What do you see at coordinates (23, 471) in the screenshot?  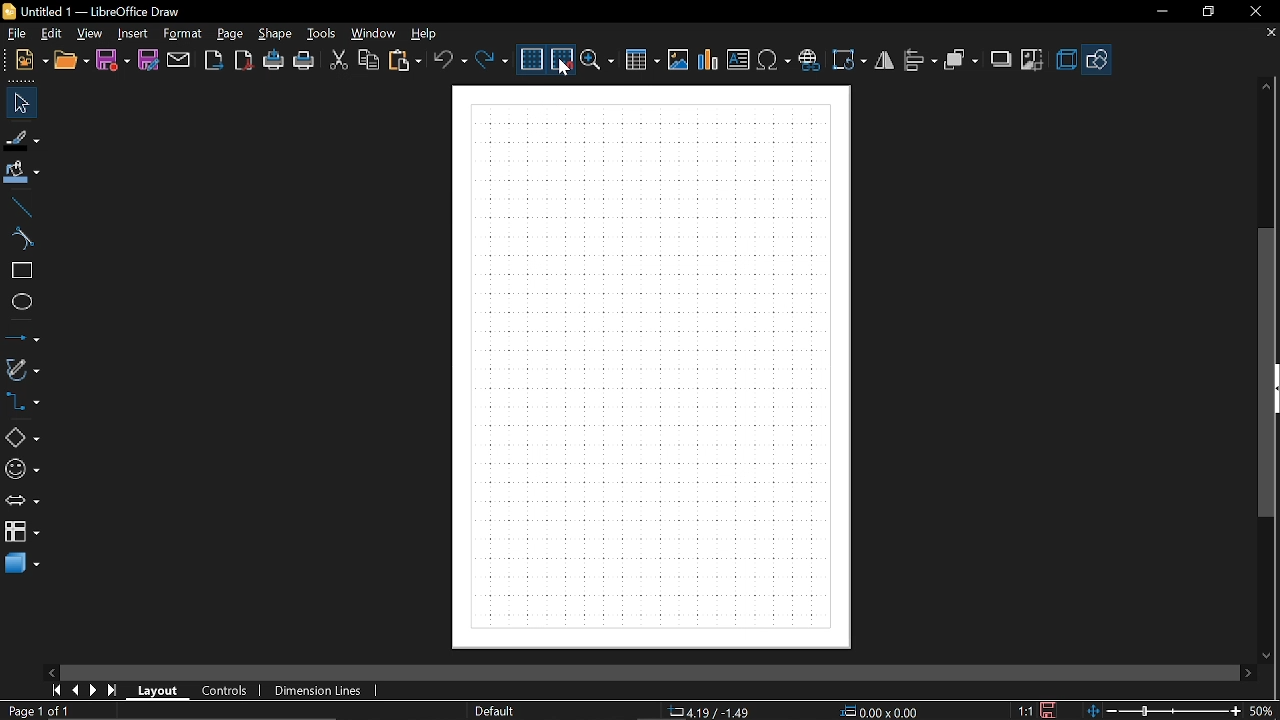 I see `symbol shapes` at bounding box center [23, 471].